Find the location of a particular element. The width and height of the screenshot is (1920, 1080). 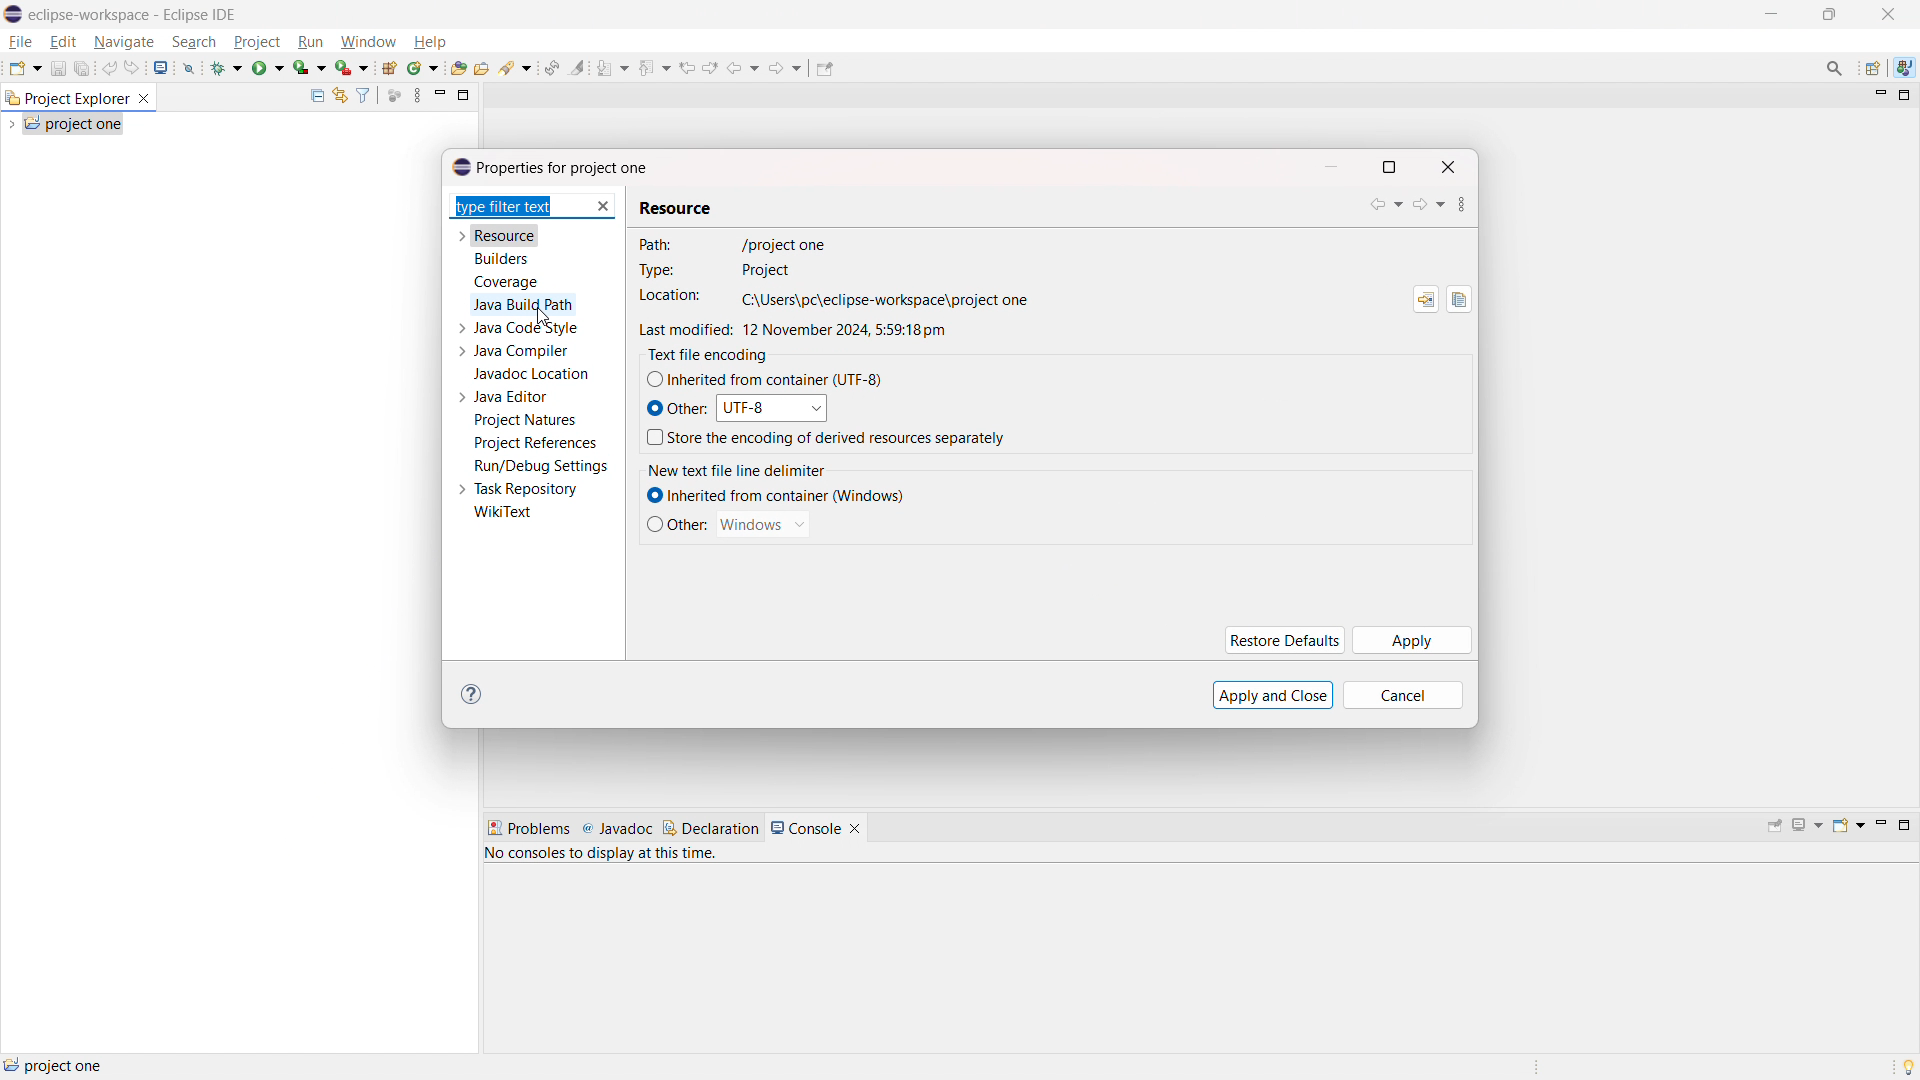

minimize is located at coordinates (440, 95).